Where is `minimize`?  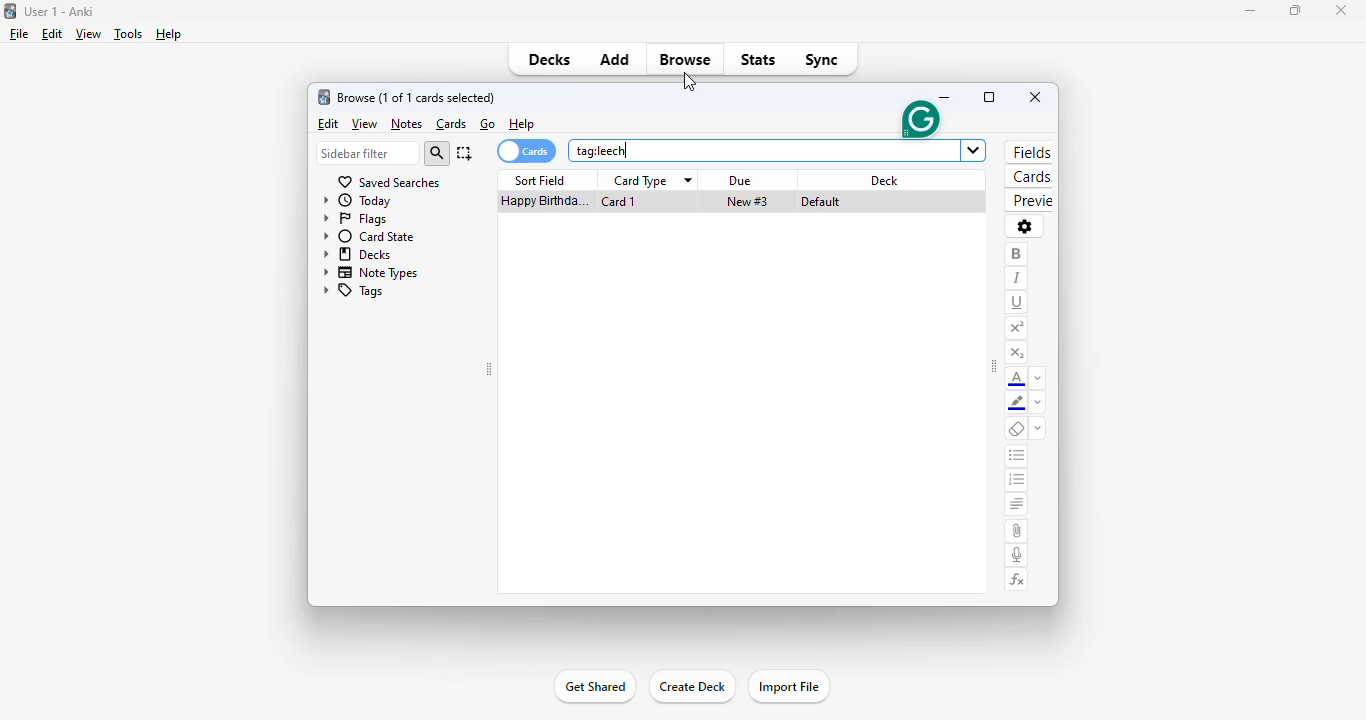
minimize is located at coordinates (947, 98).